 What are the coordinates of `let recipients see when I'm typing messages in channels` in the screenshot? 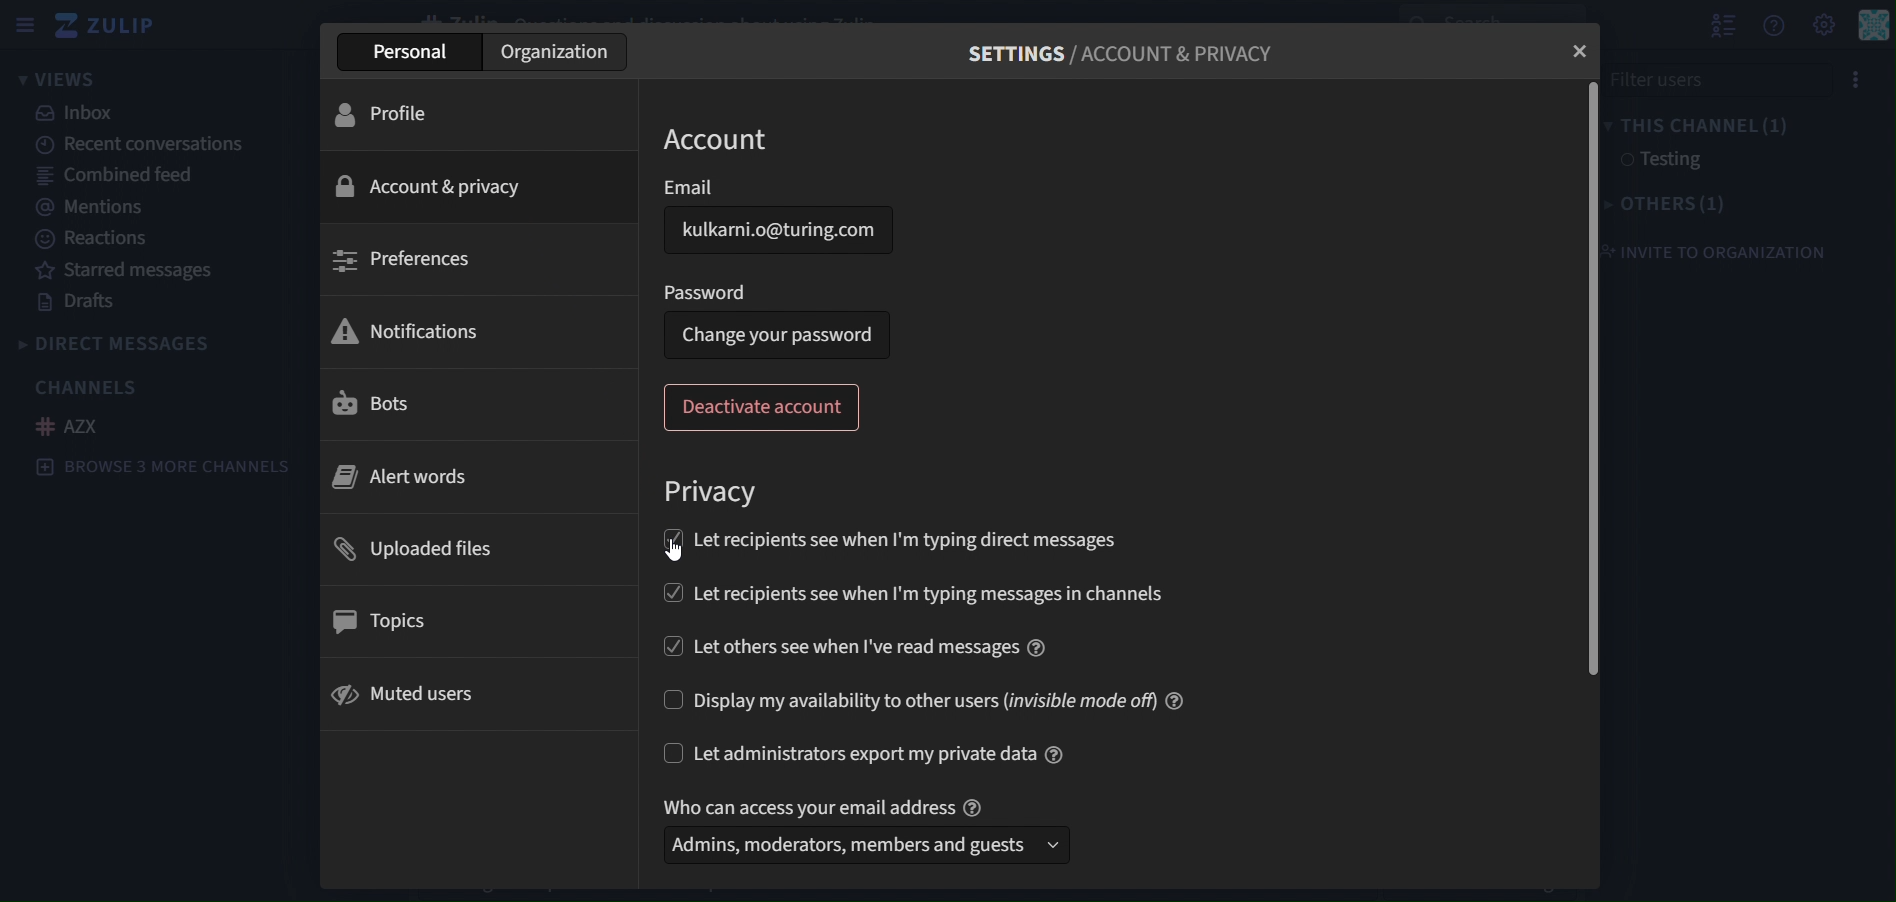 It's located at (915, 591).